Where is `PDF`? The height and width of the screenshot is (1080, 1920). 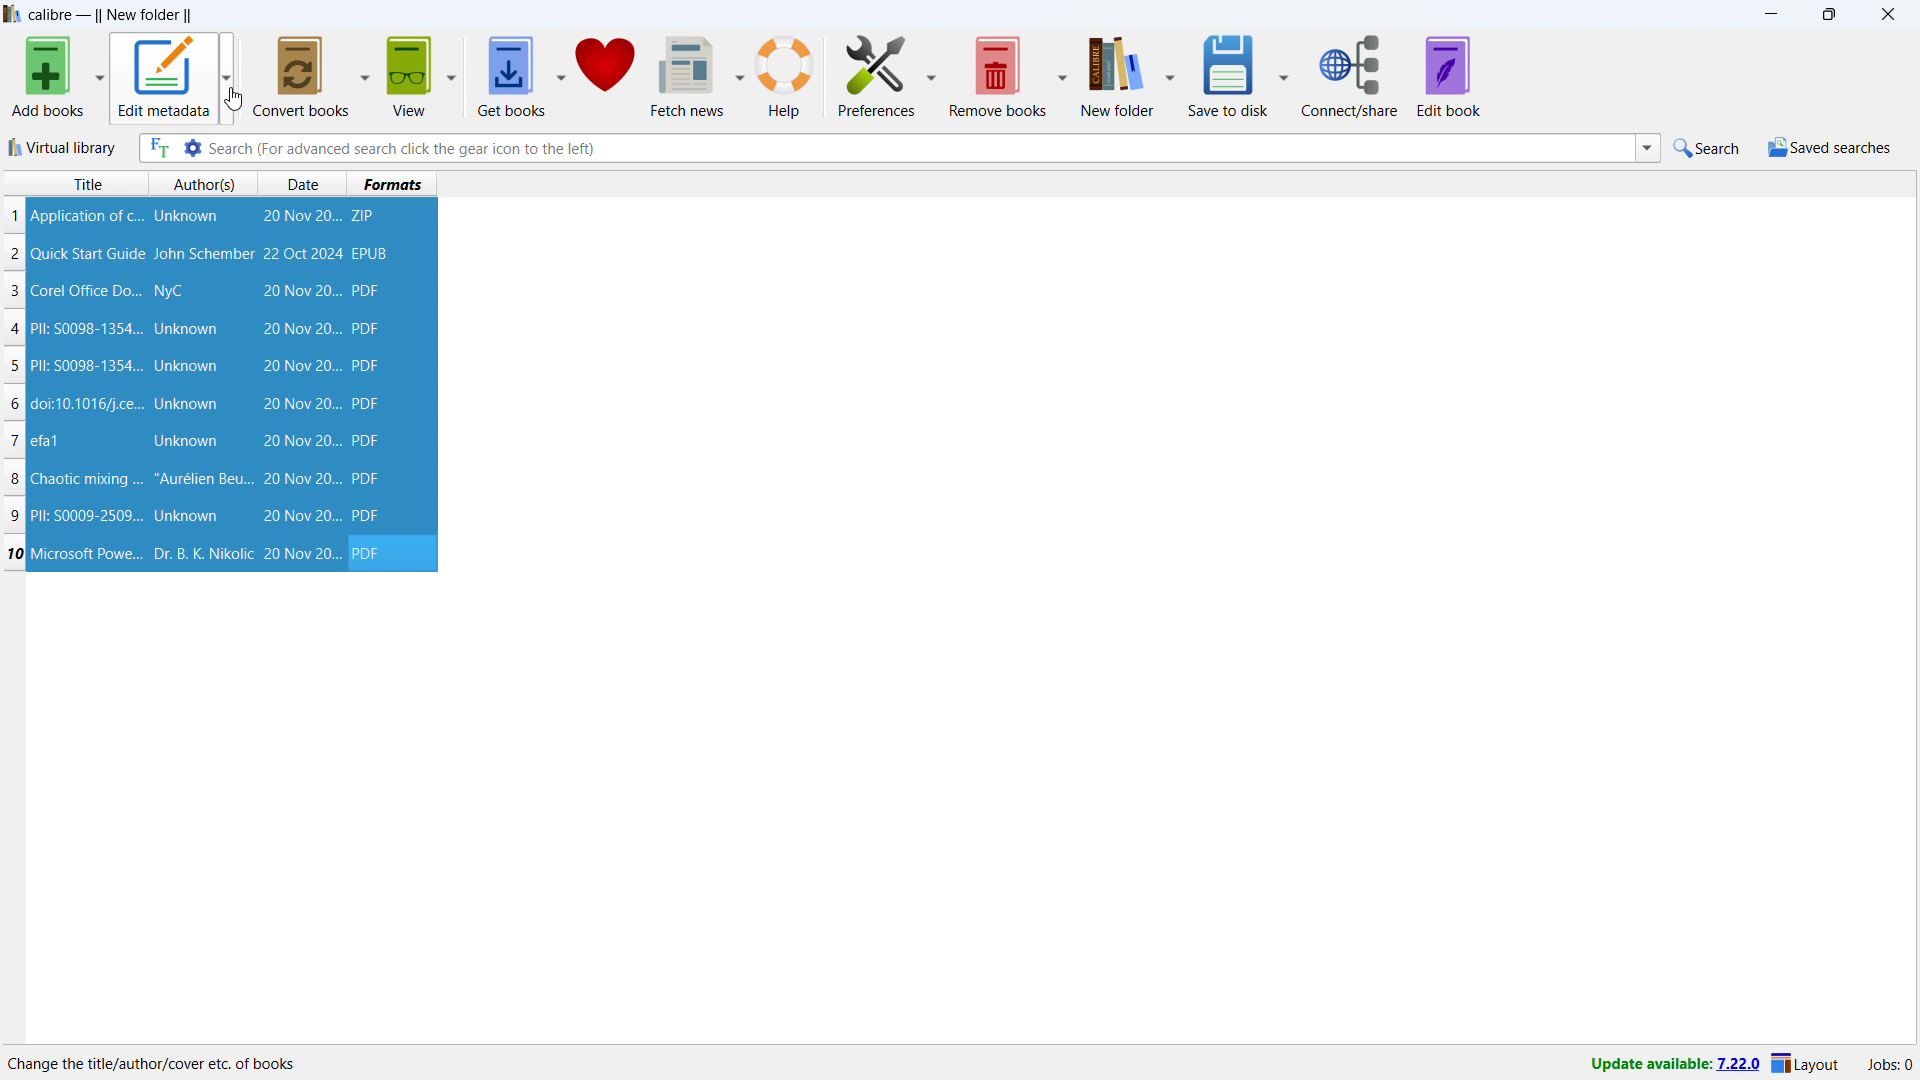
PDF is located at coordinates (366, 441).